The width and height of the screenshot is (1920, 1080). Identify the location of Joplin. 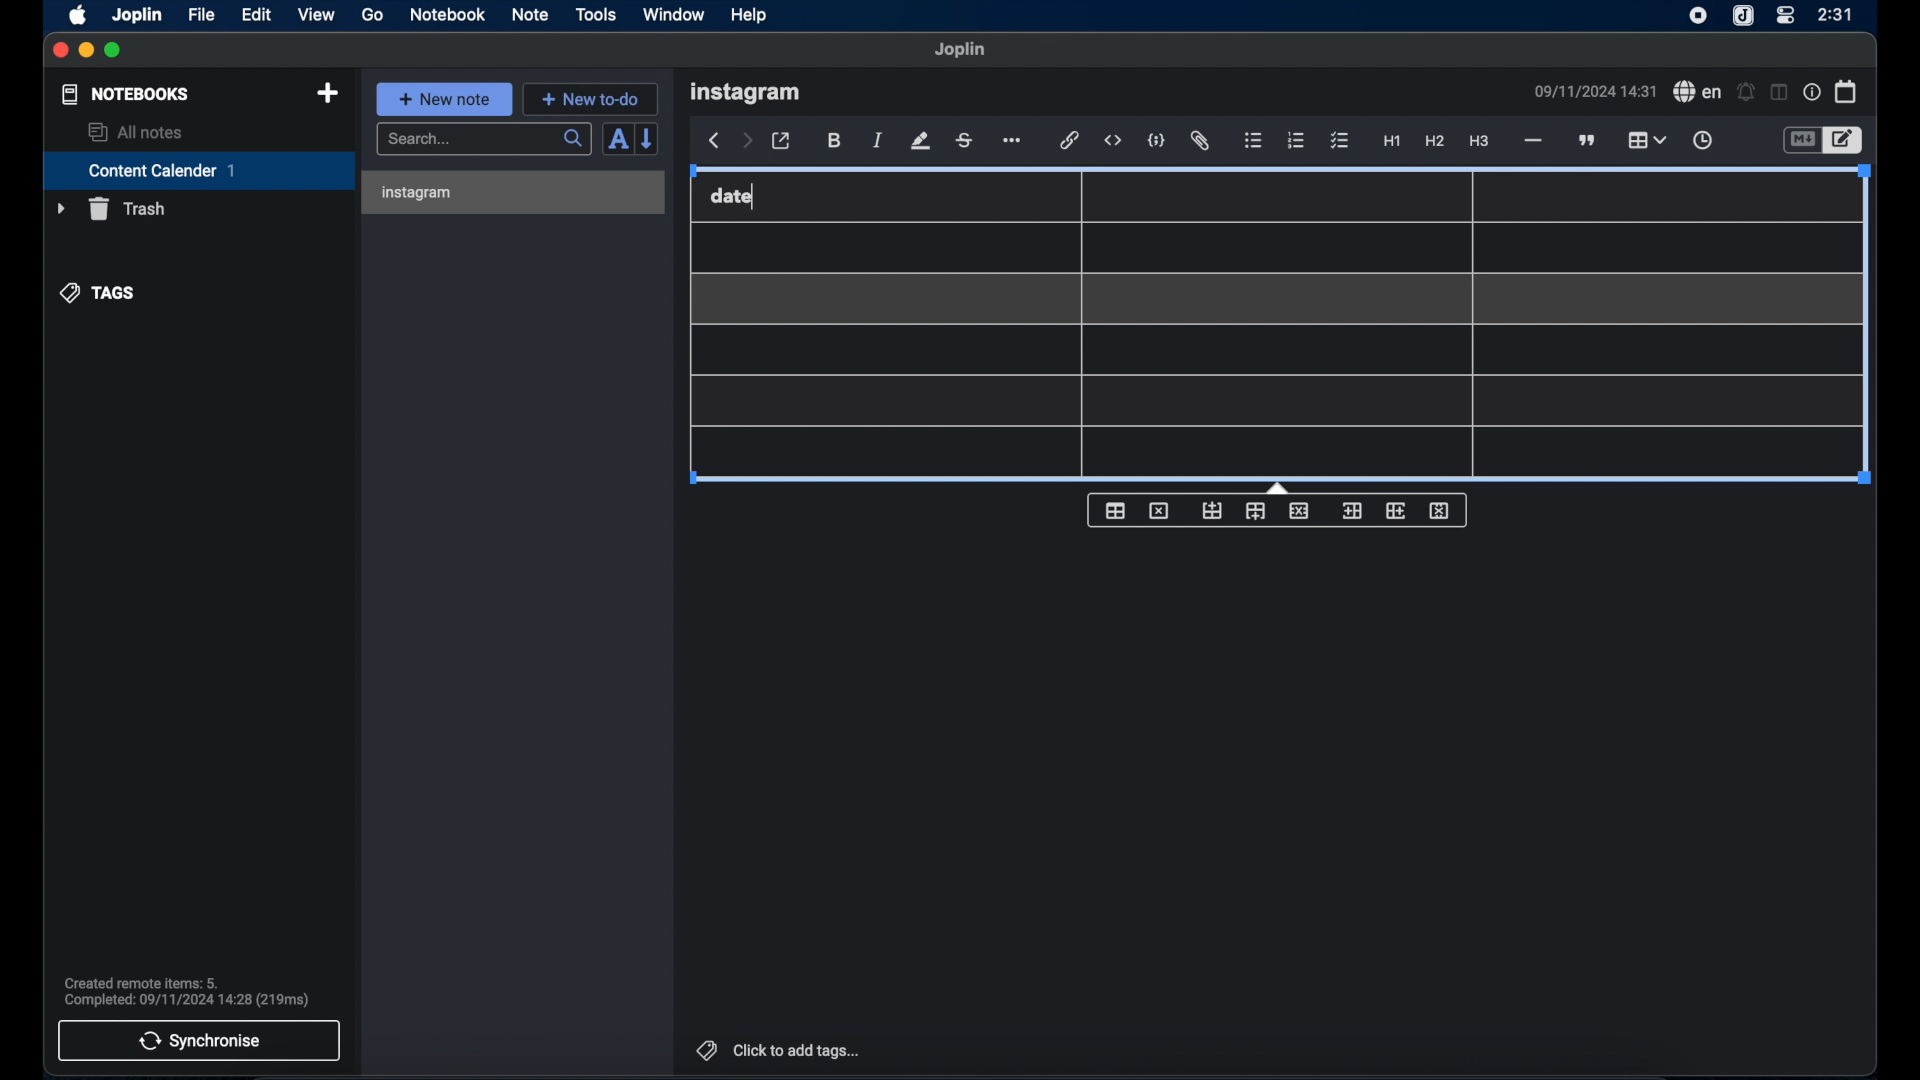
(961, 50).